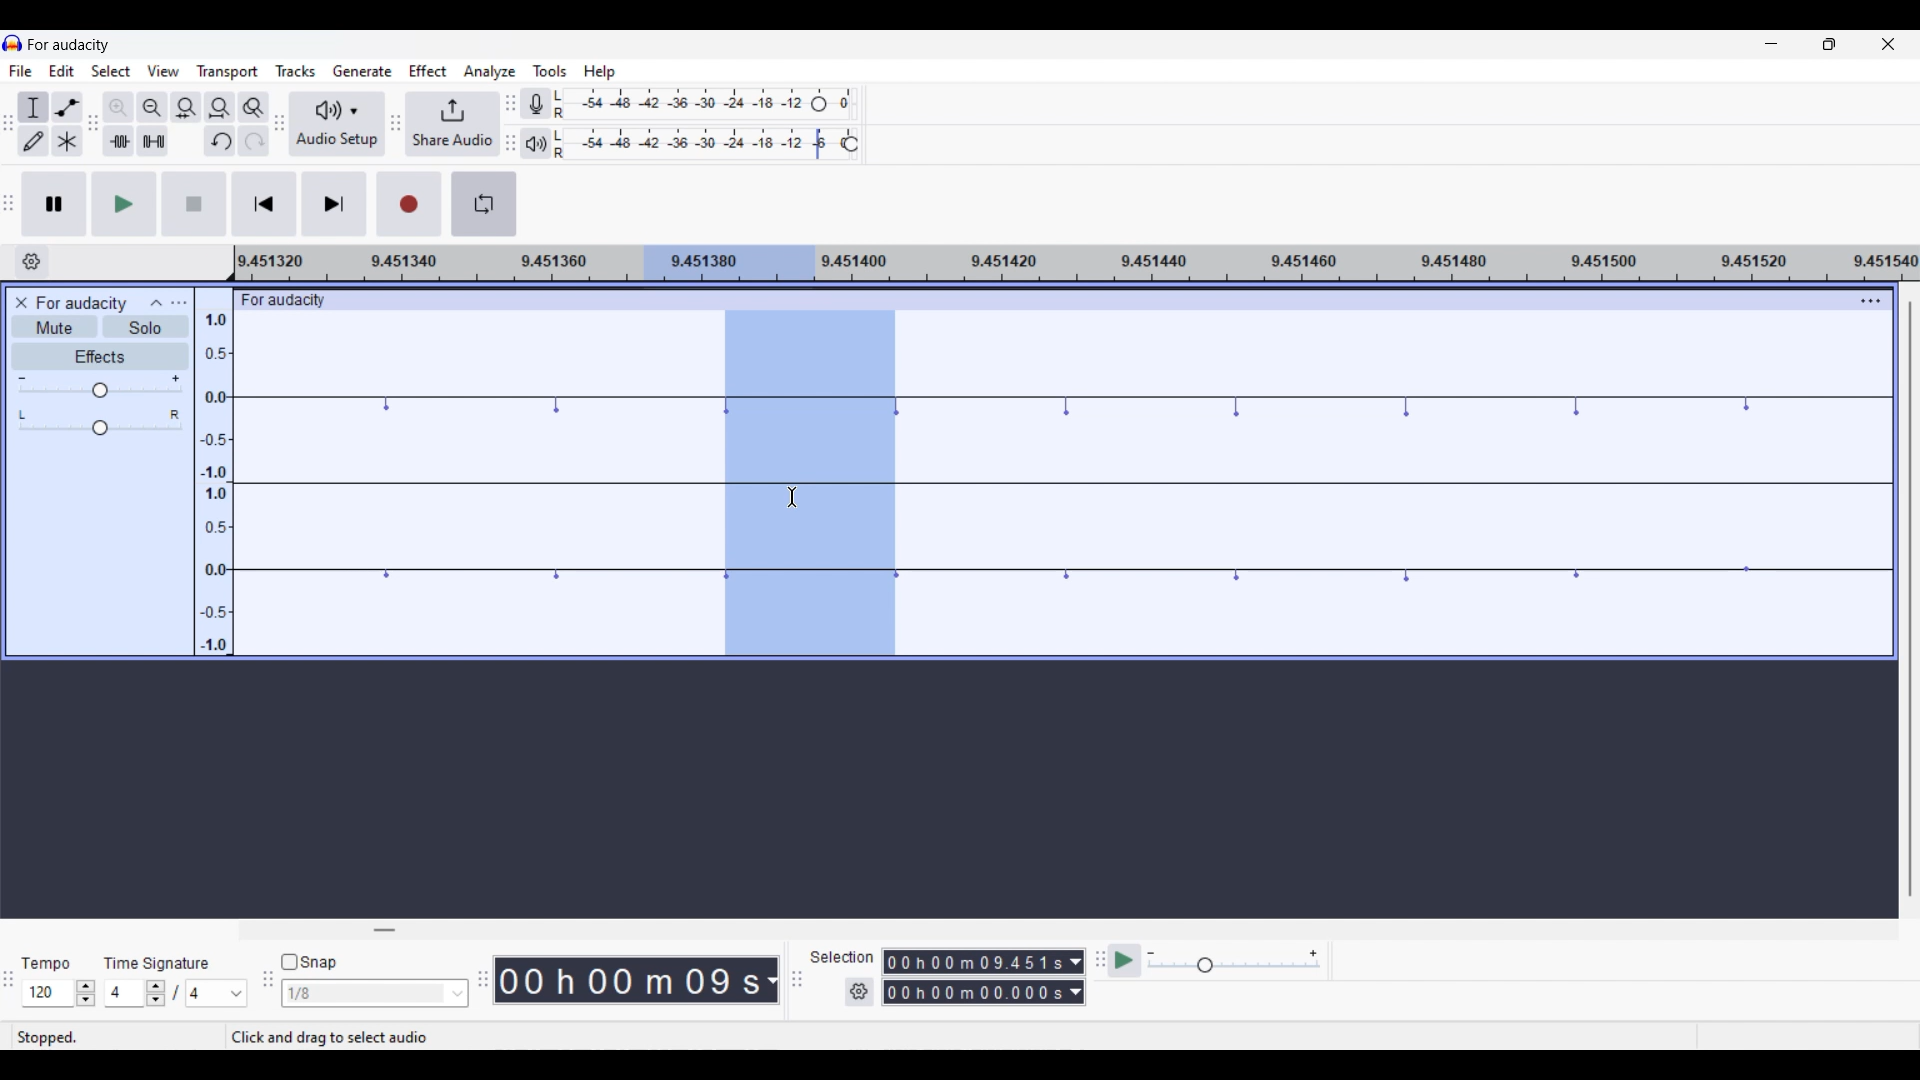 The height and width of the screenshot is (1080, 1920). I want to click on Mute, so click(55, 327).